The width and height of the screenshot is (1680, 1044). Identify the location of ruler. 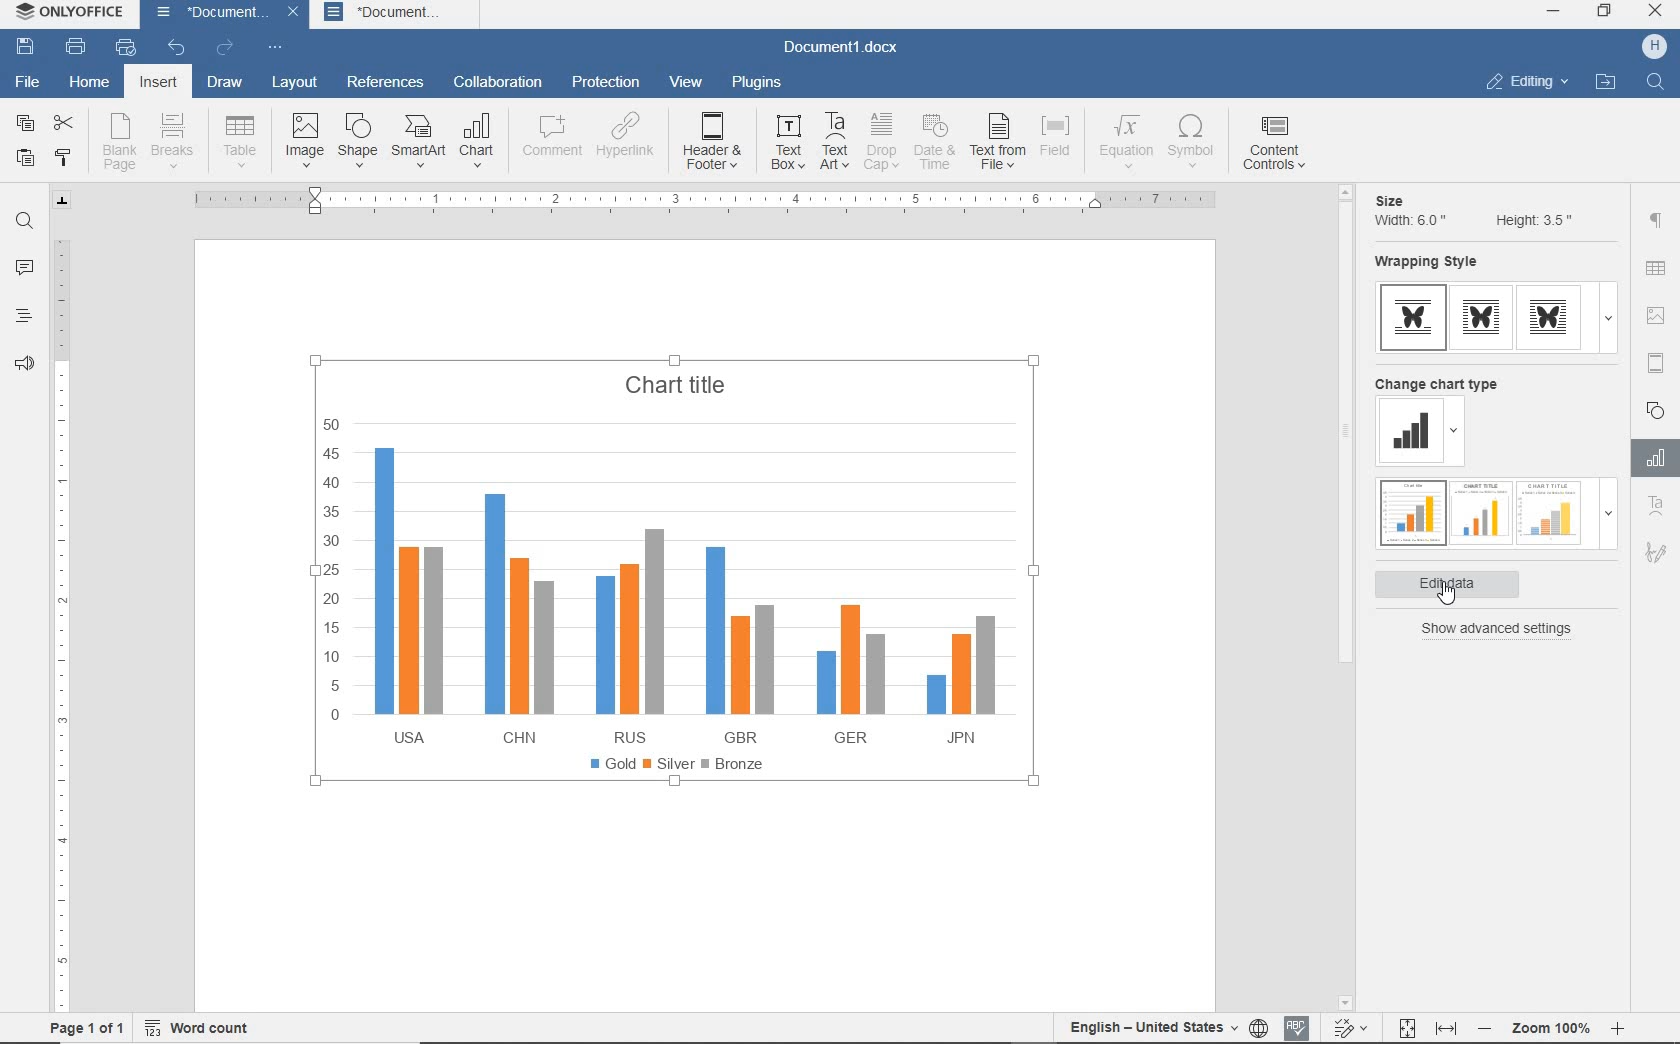
(61, 617).